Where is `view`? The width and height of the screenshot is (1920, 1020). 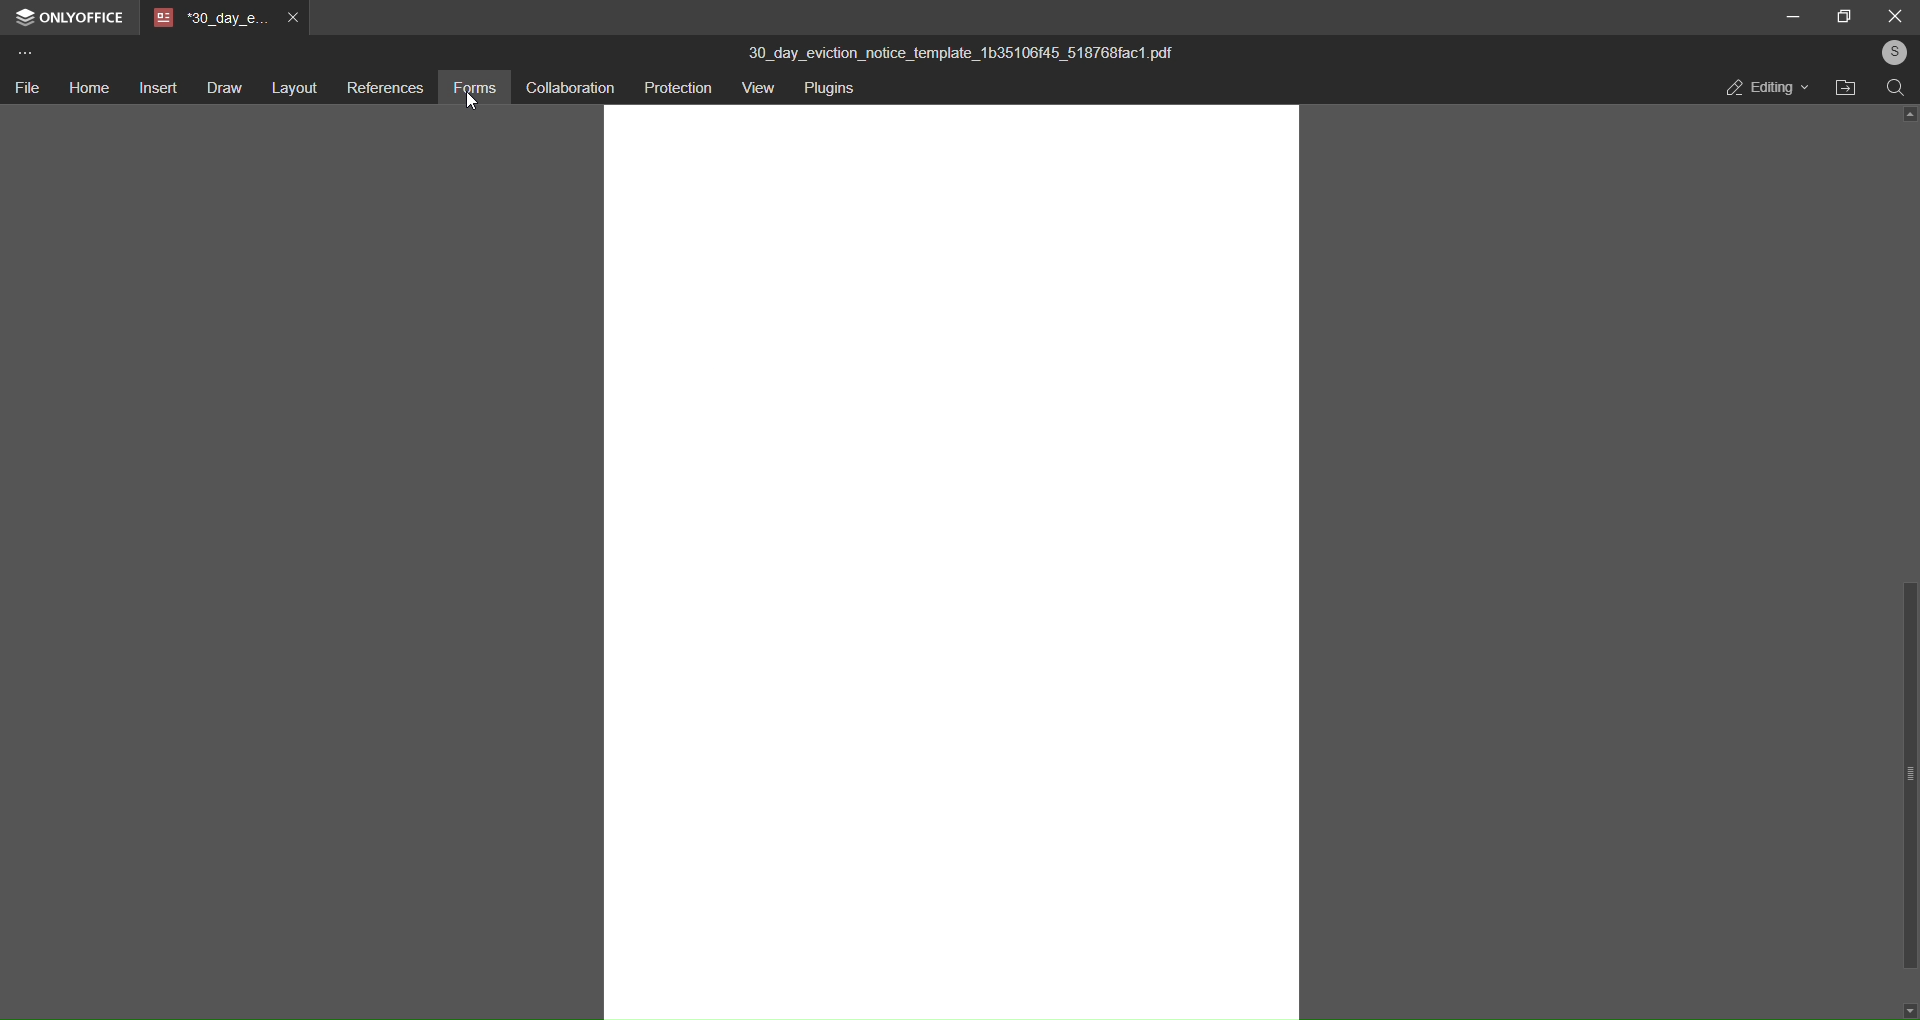
view is located at coordinates (759, 89).